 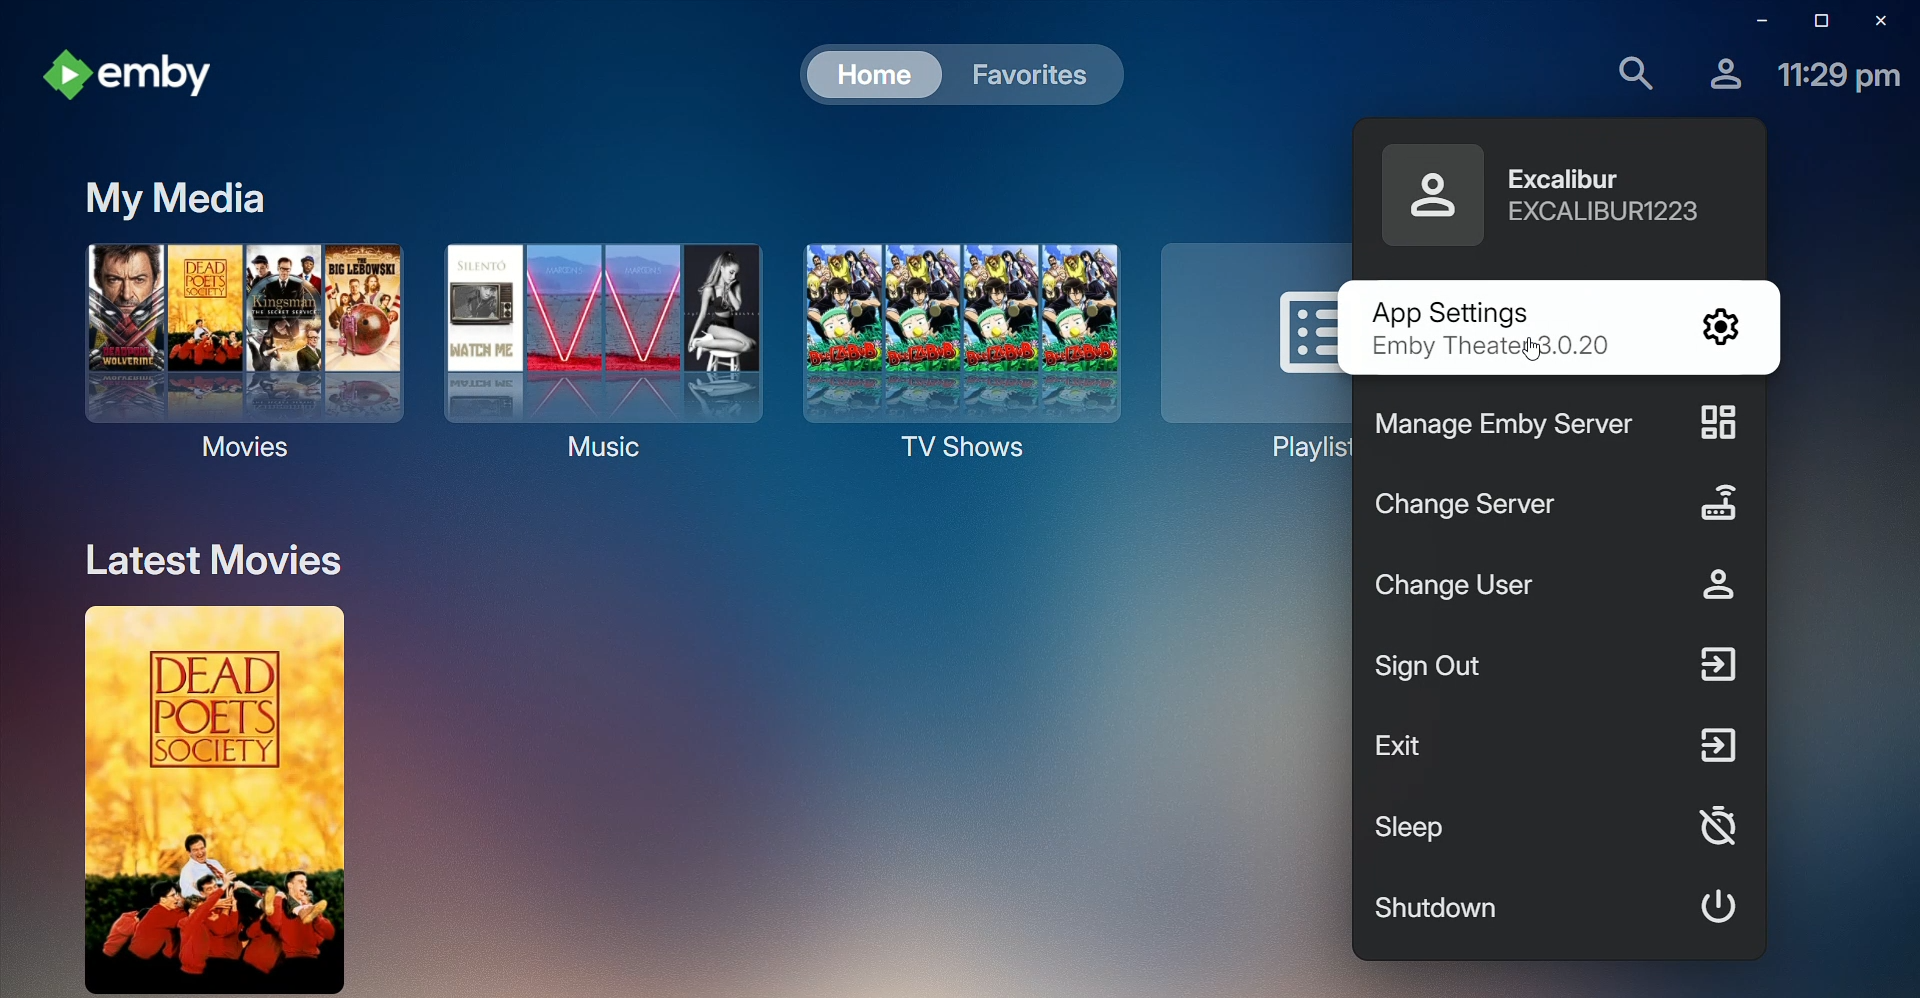 I want to click on Movies, so click(x=234, y=350).